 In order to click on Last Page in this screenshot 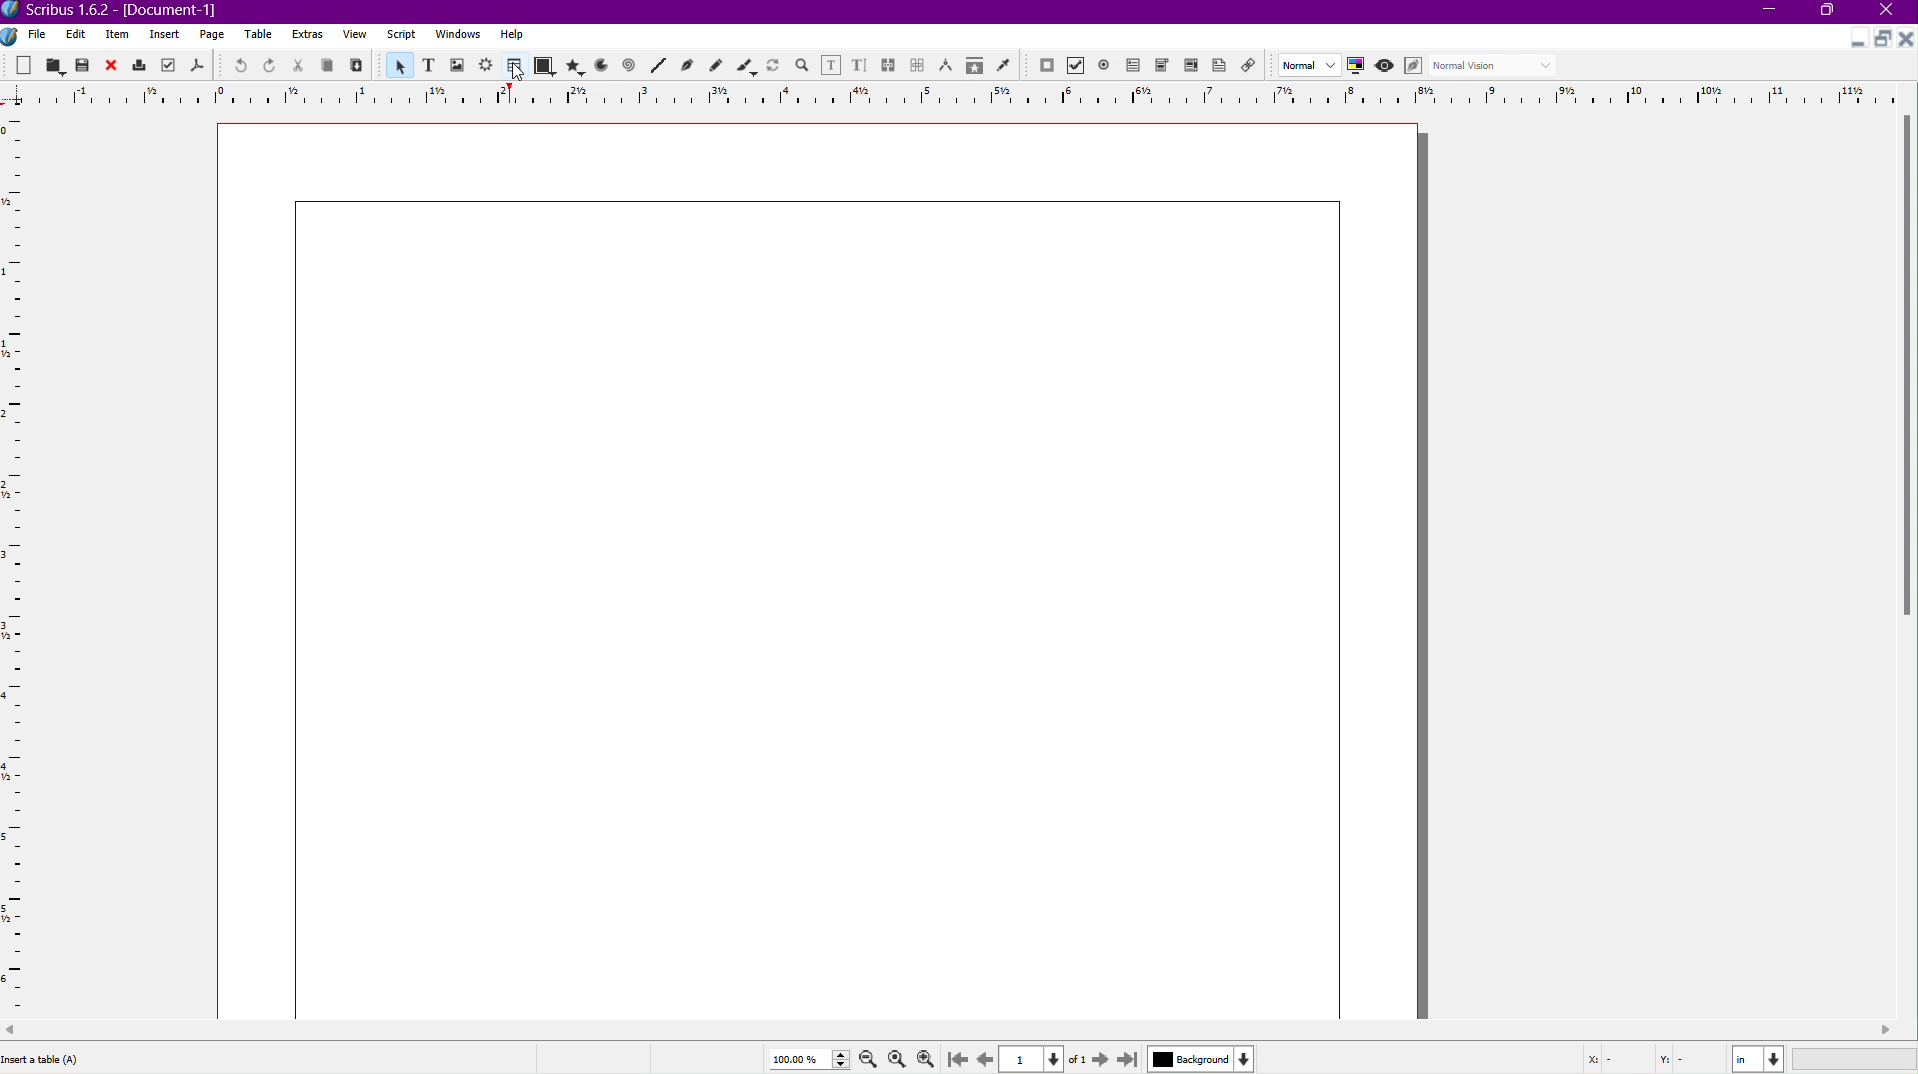, I will do `click(1129, 1058)`.